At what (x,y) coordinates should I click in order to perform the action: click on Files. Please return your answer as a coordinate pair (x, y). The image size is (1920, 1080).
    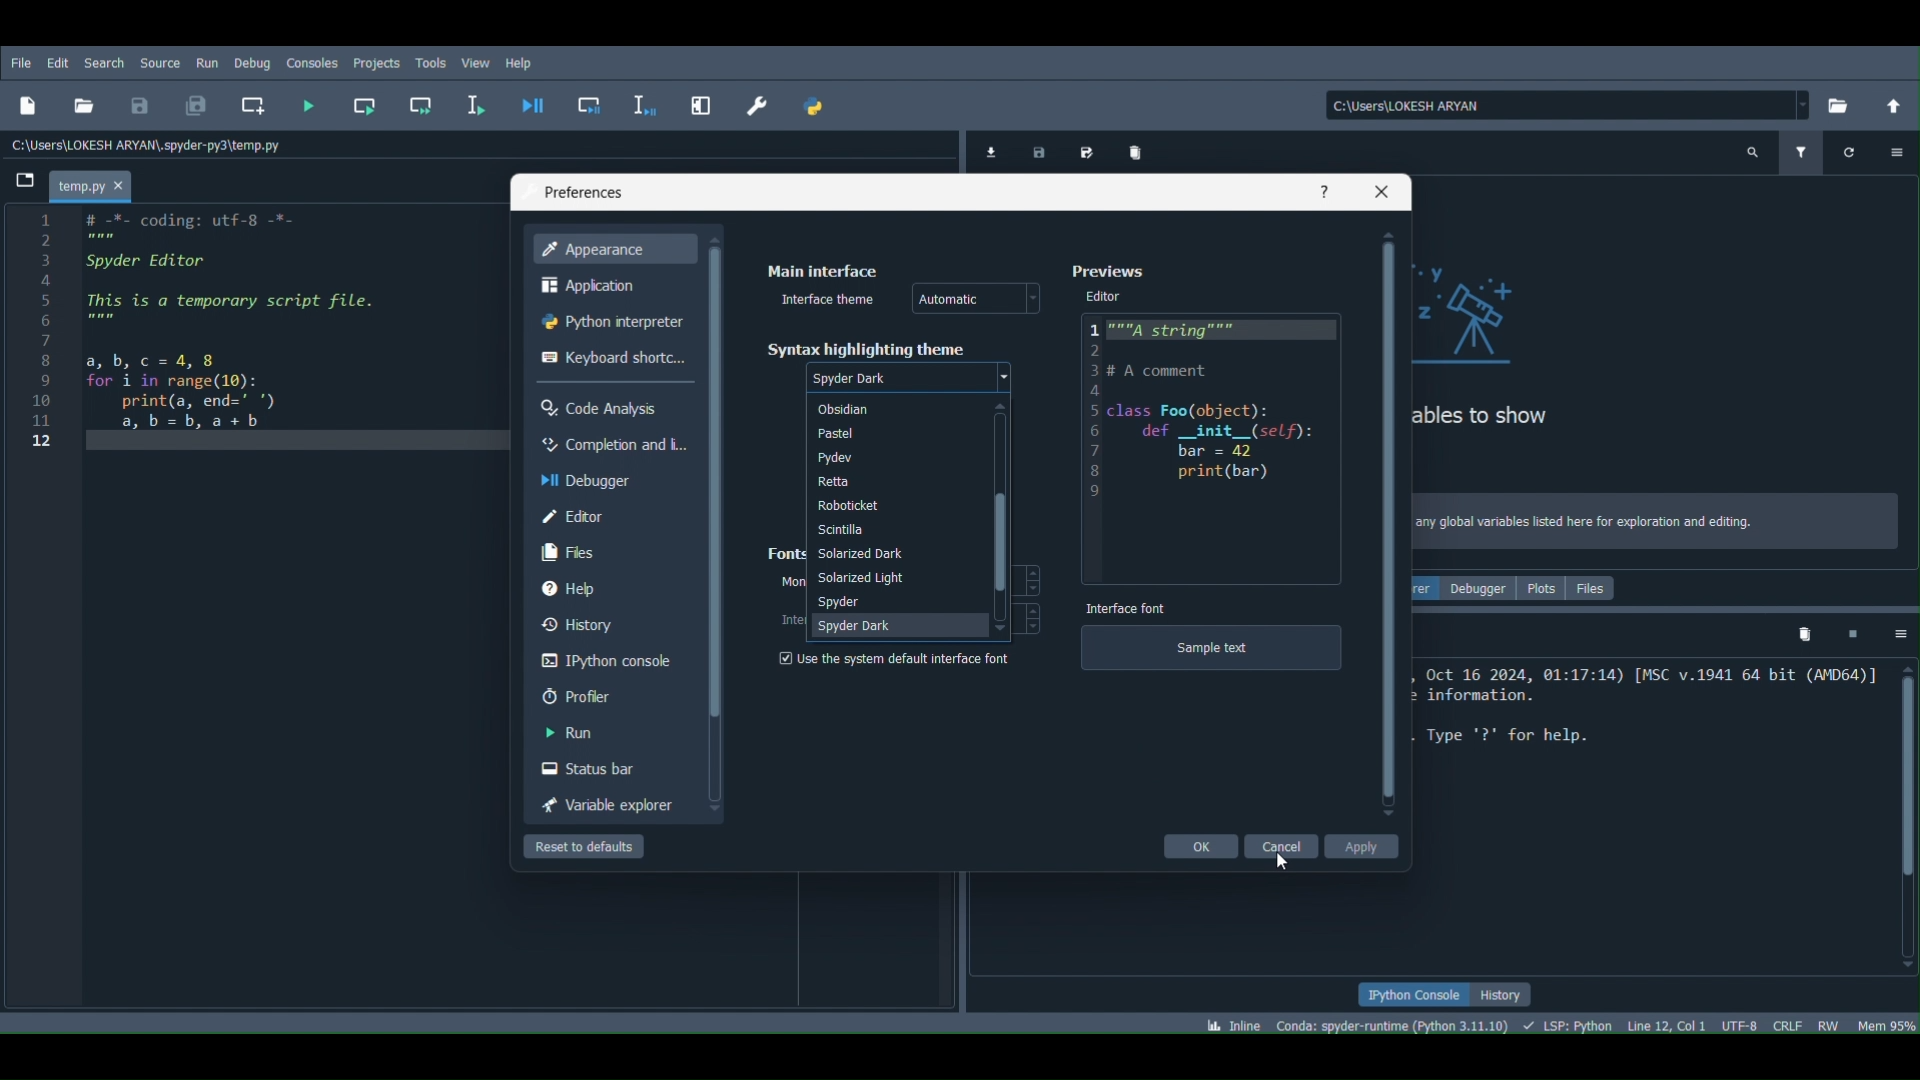
    Looking at the image, I should click on (612, 552).